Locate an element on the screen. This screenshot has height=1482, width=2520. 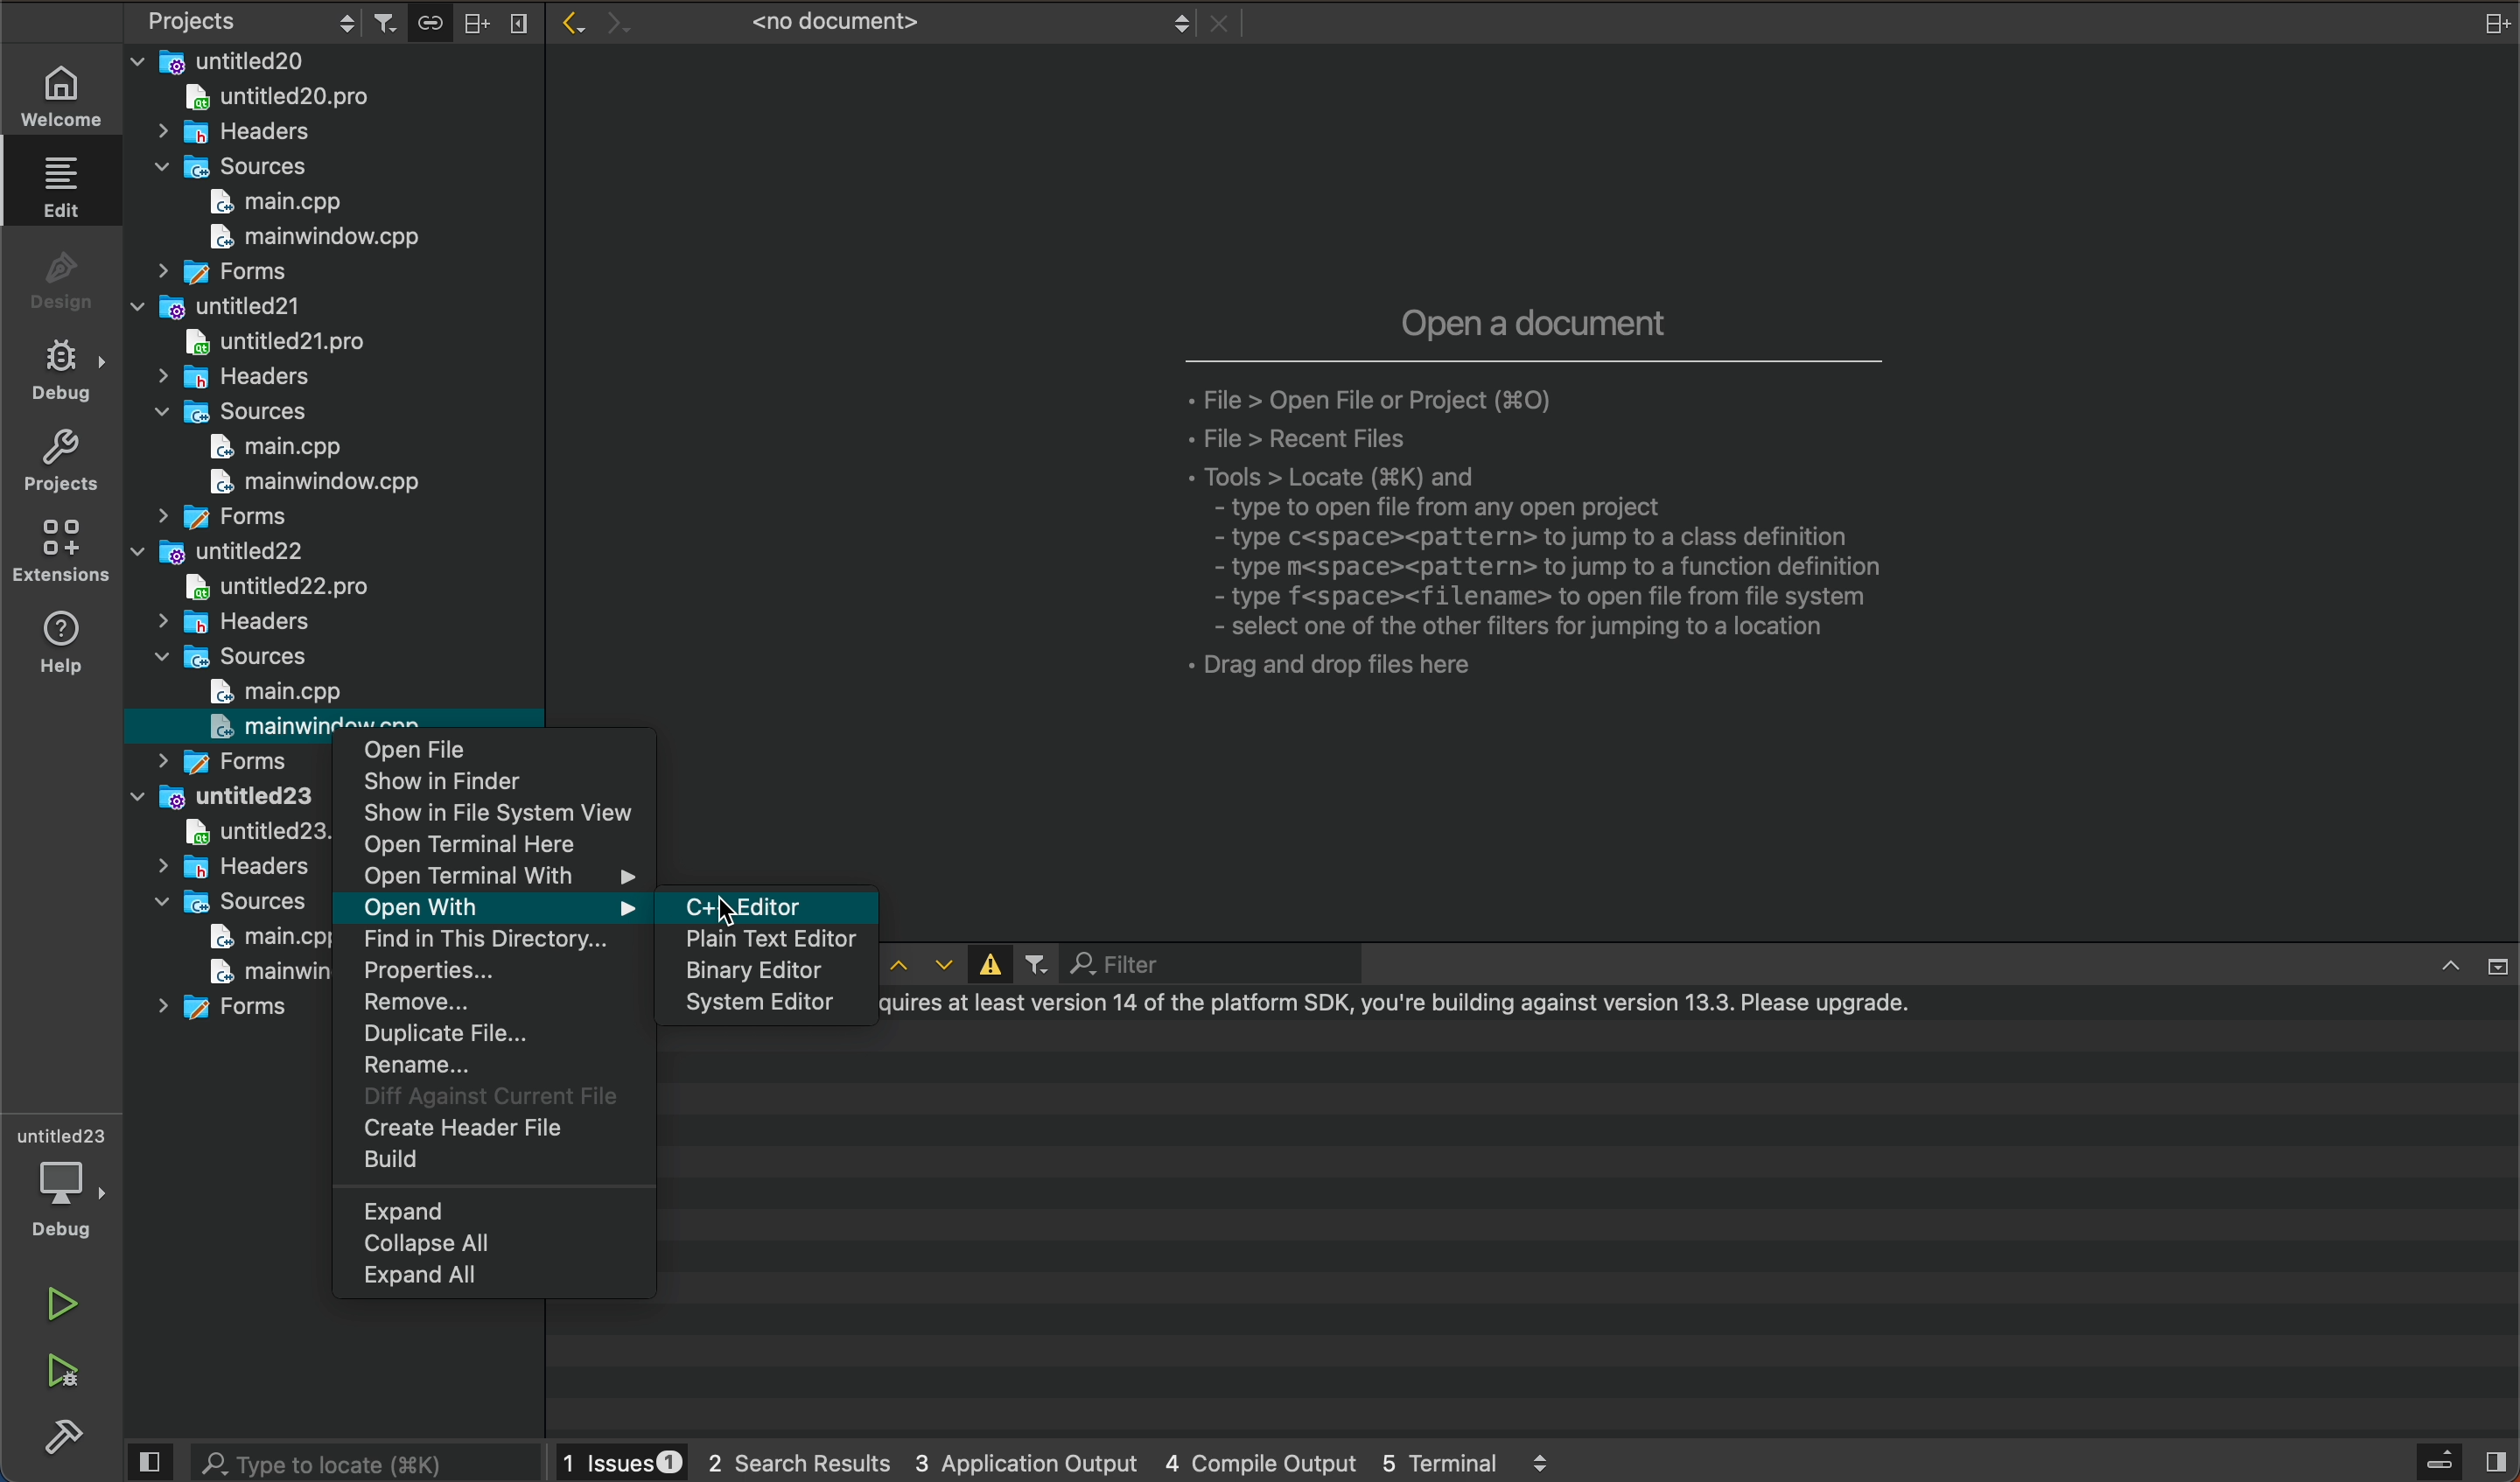
split is located at coordinates (2488, 24).